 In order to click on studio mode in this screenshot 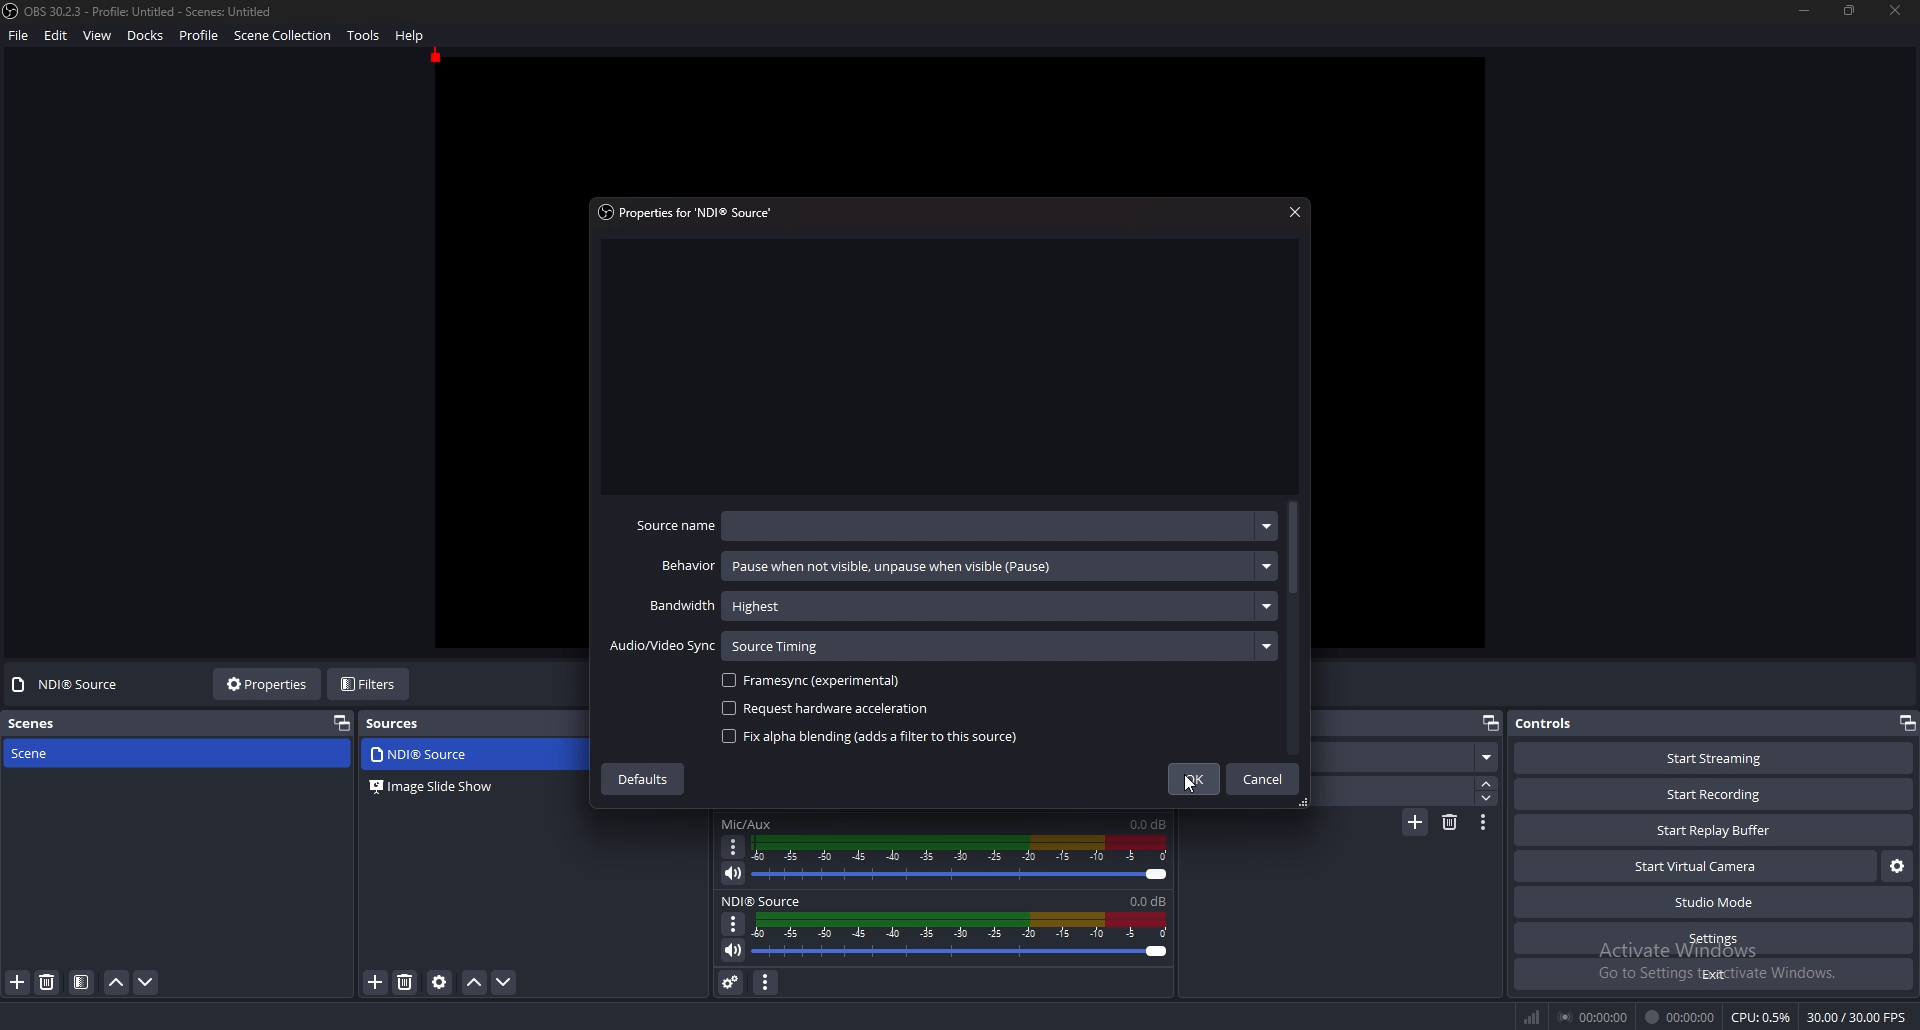, I will do `click(1713, 902)`.